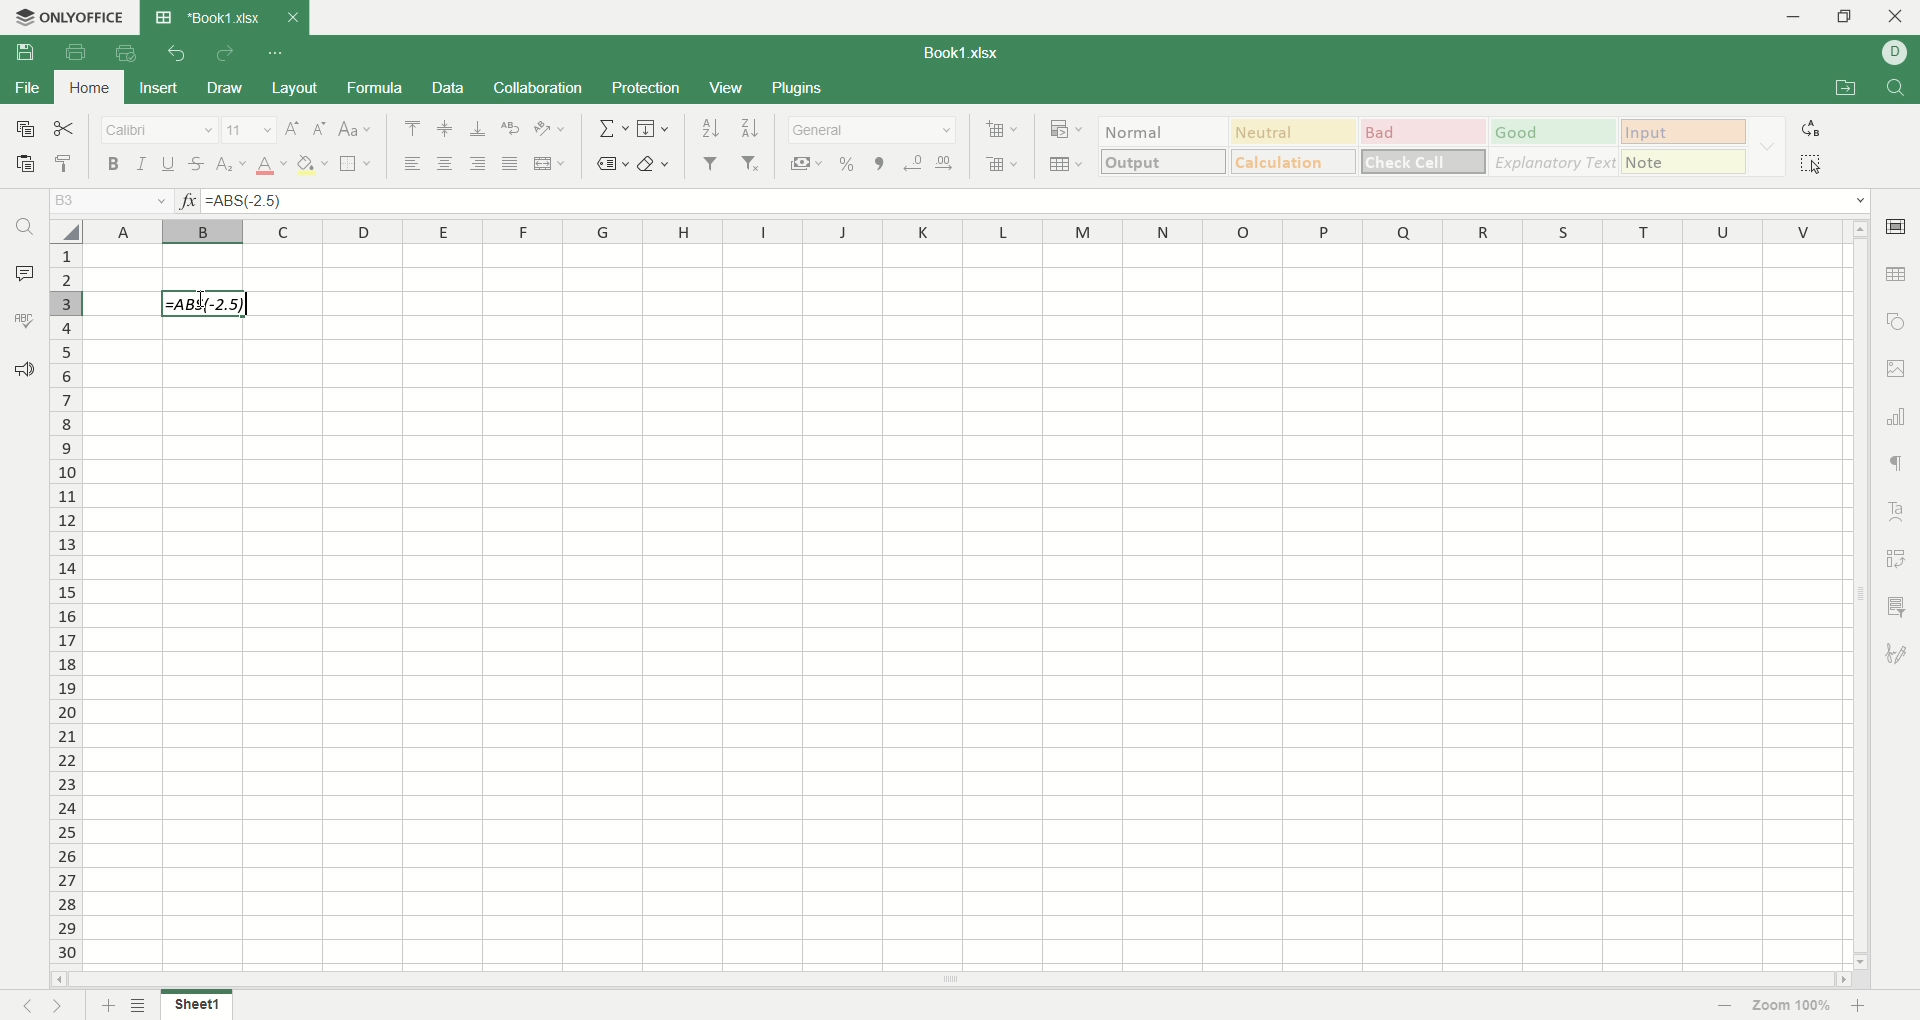 Image resolution: width=1920 pixels, height=1020 pixels. I want to click on select all, so click(1811, 163).